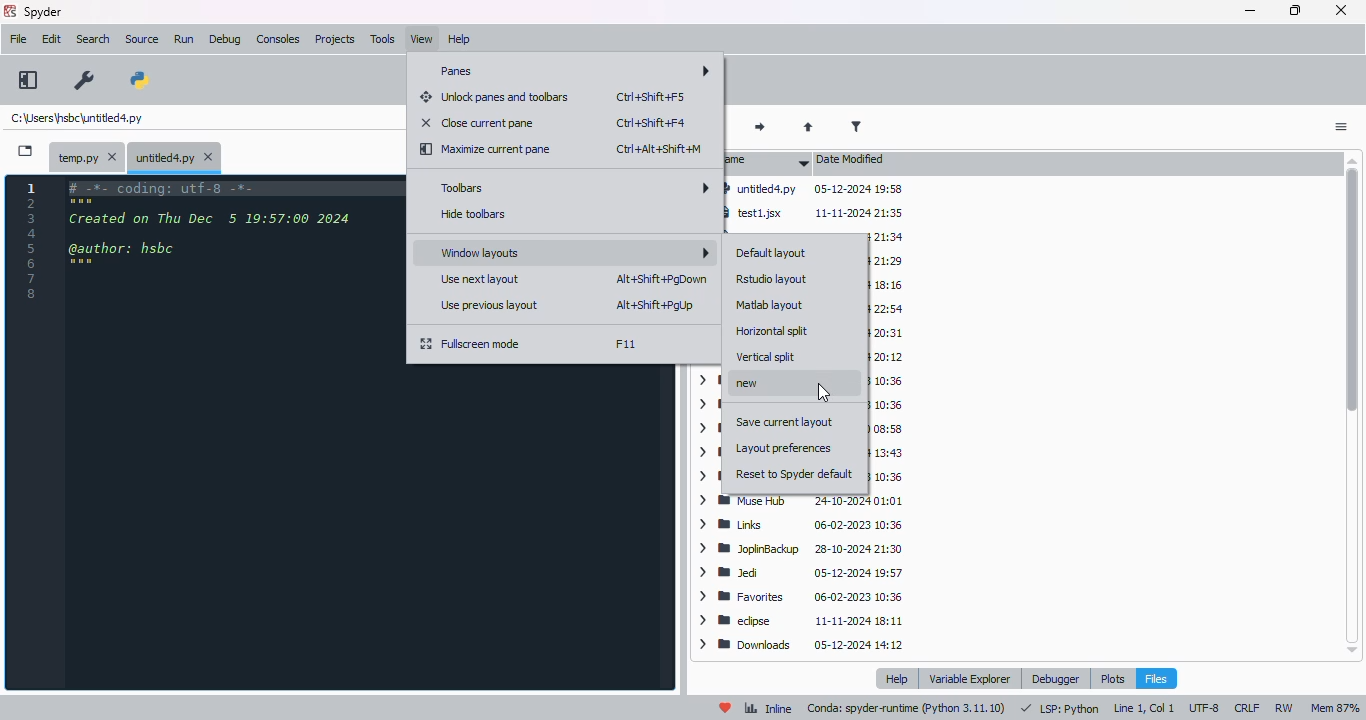  I want to click on horizontal split, so click(773, 331).